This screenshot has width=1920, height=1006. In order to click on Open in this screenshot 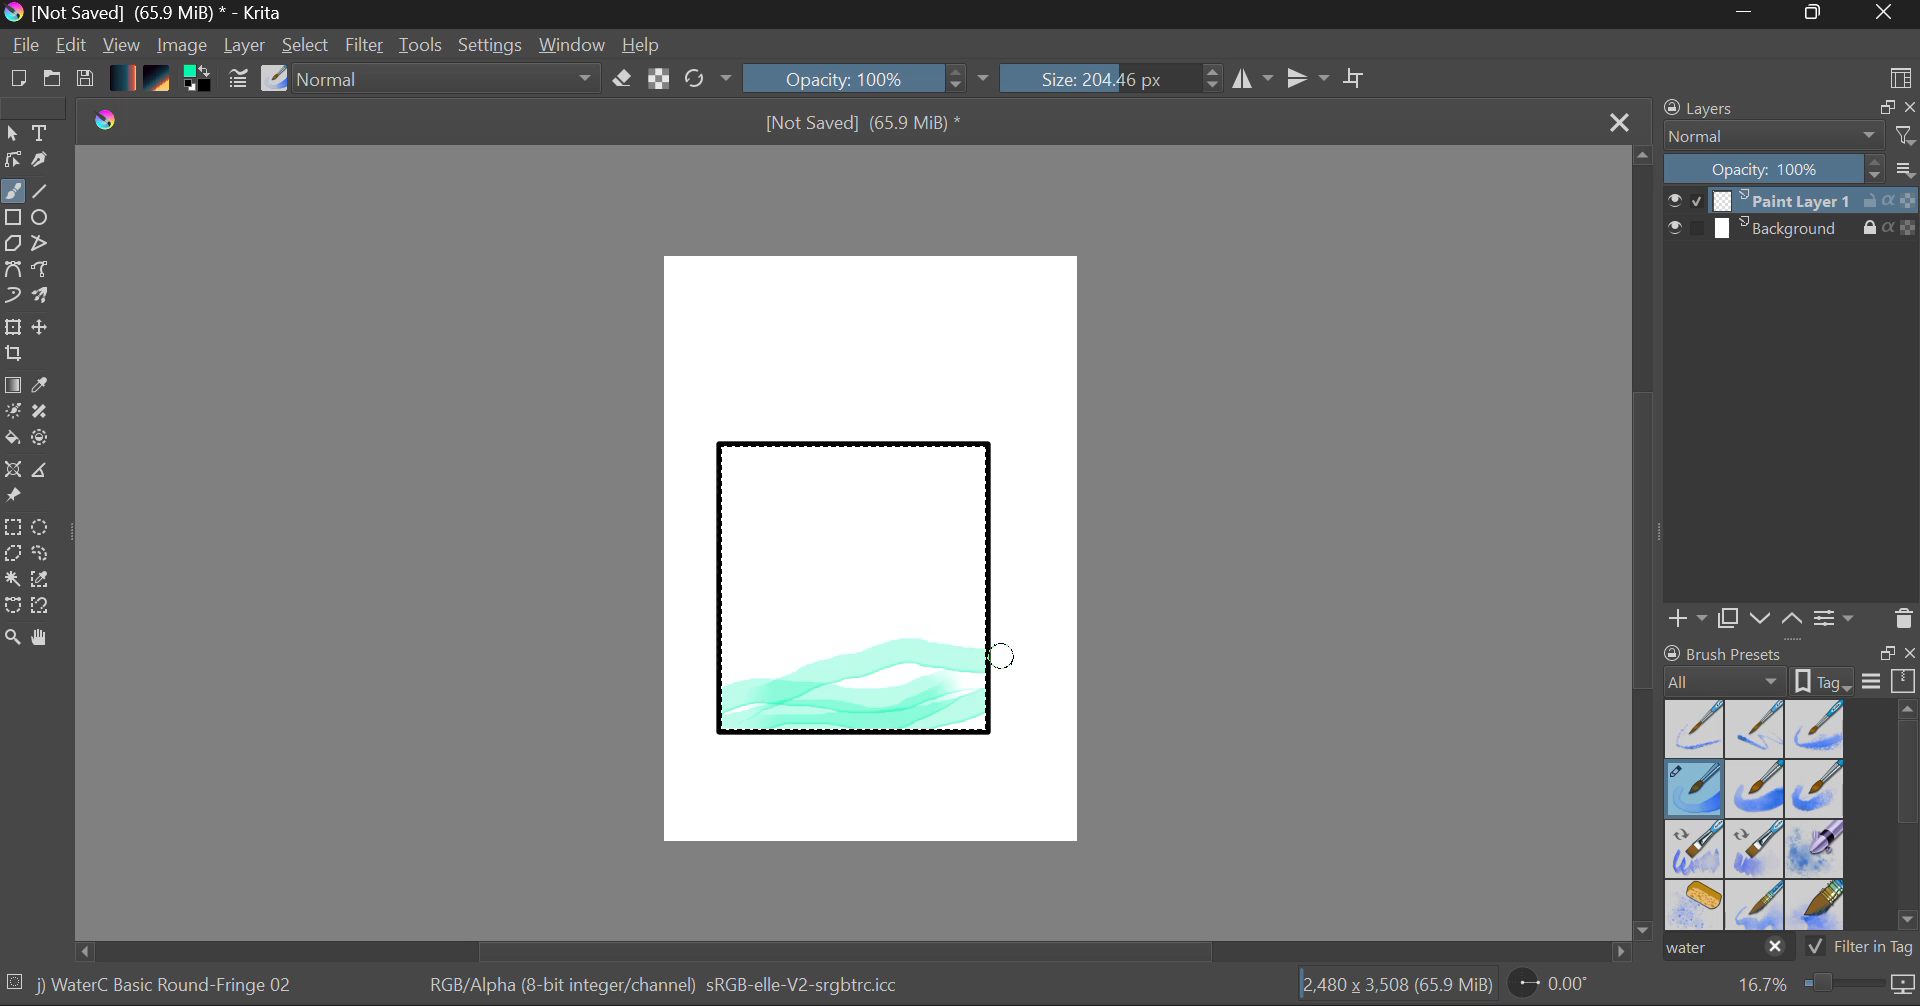, I will do `click(54, 81)`.